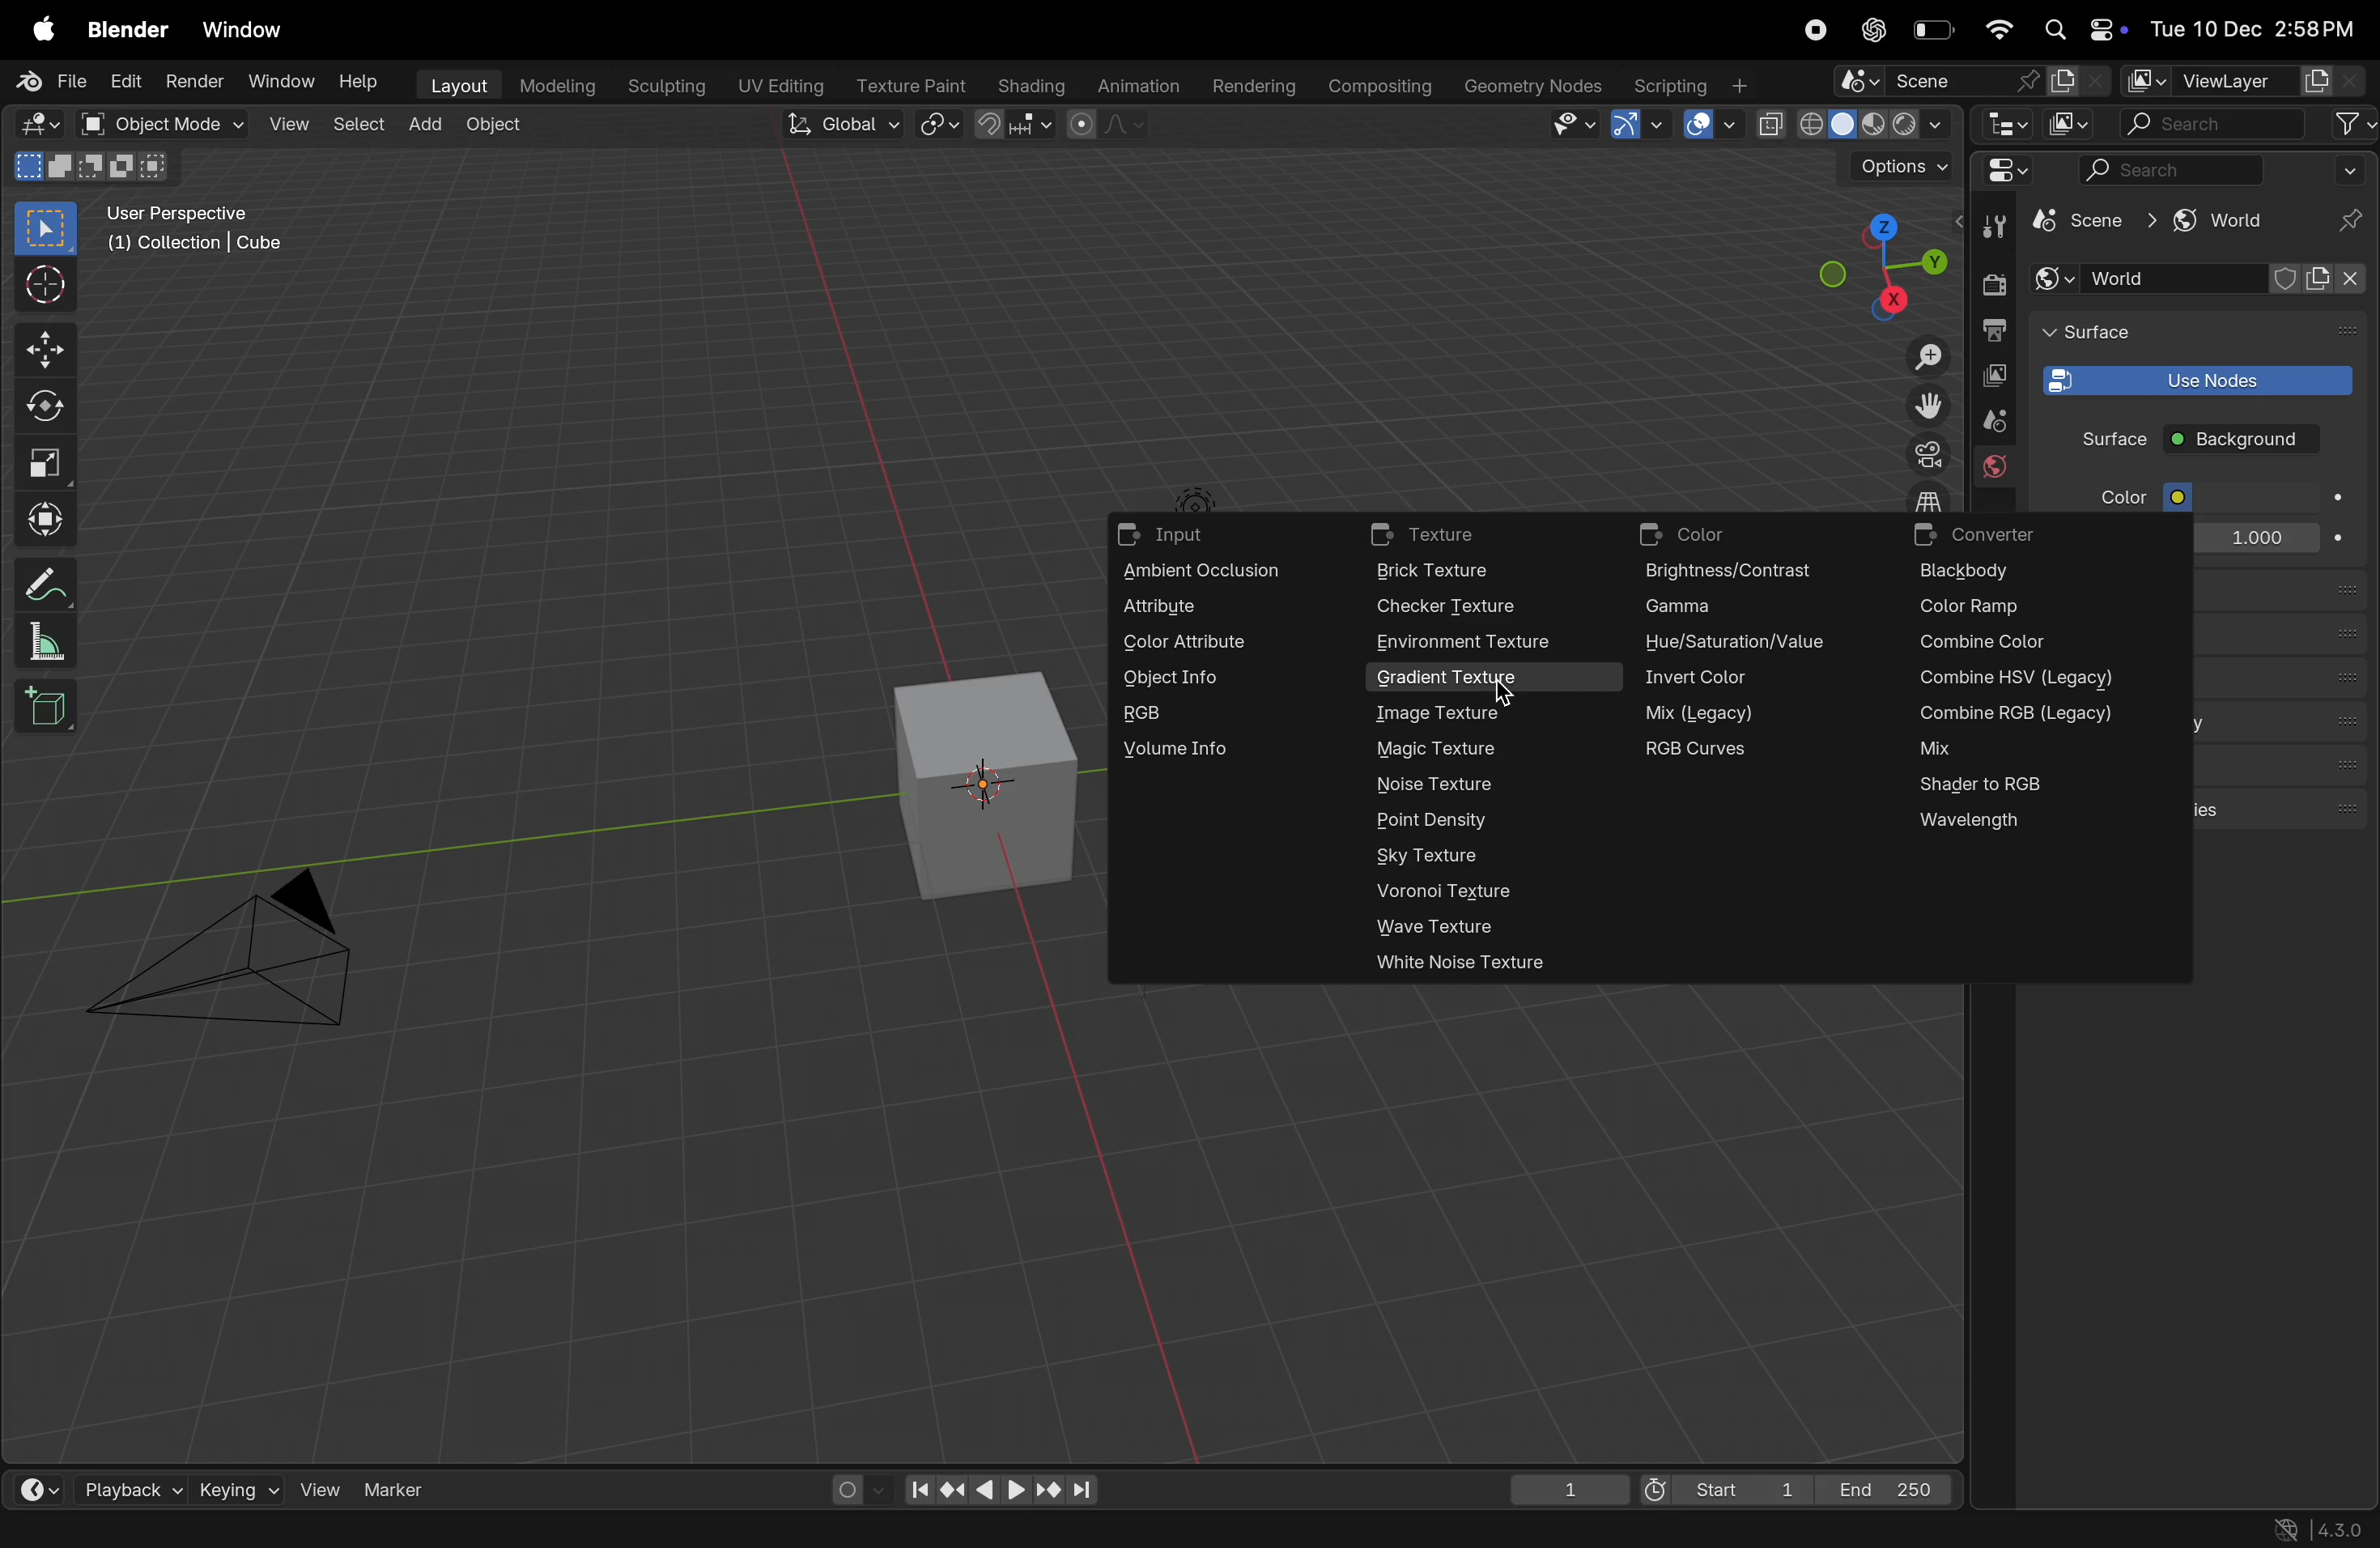 Image resolution: width=2380 pixels, height=1548 pixels. Describe the element at coordinates (1220, 572) in the screenshot. I see `Ambient occlusion` at that location.